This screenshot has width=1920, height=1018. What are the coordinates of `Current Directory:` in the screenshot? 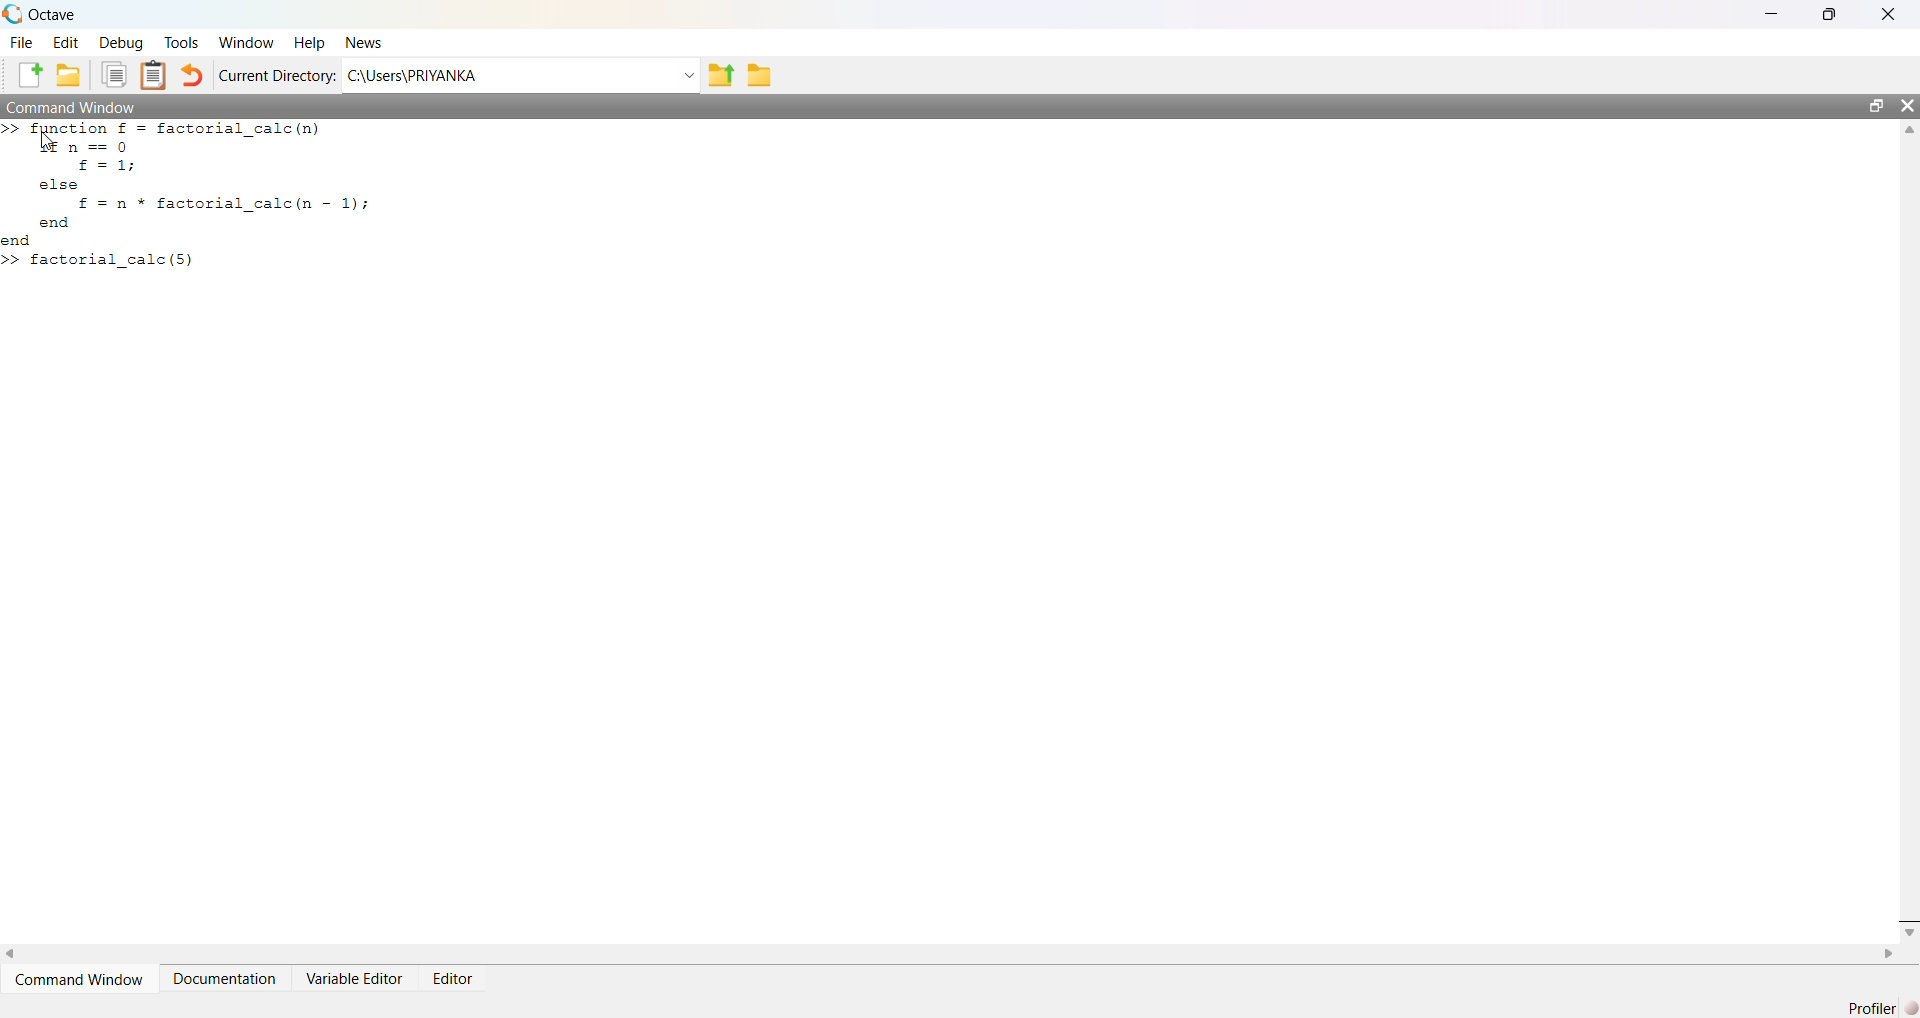 It's located at (280, 77).